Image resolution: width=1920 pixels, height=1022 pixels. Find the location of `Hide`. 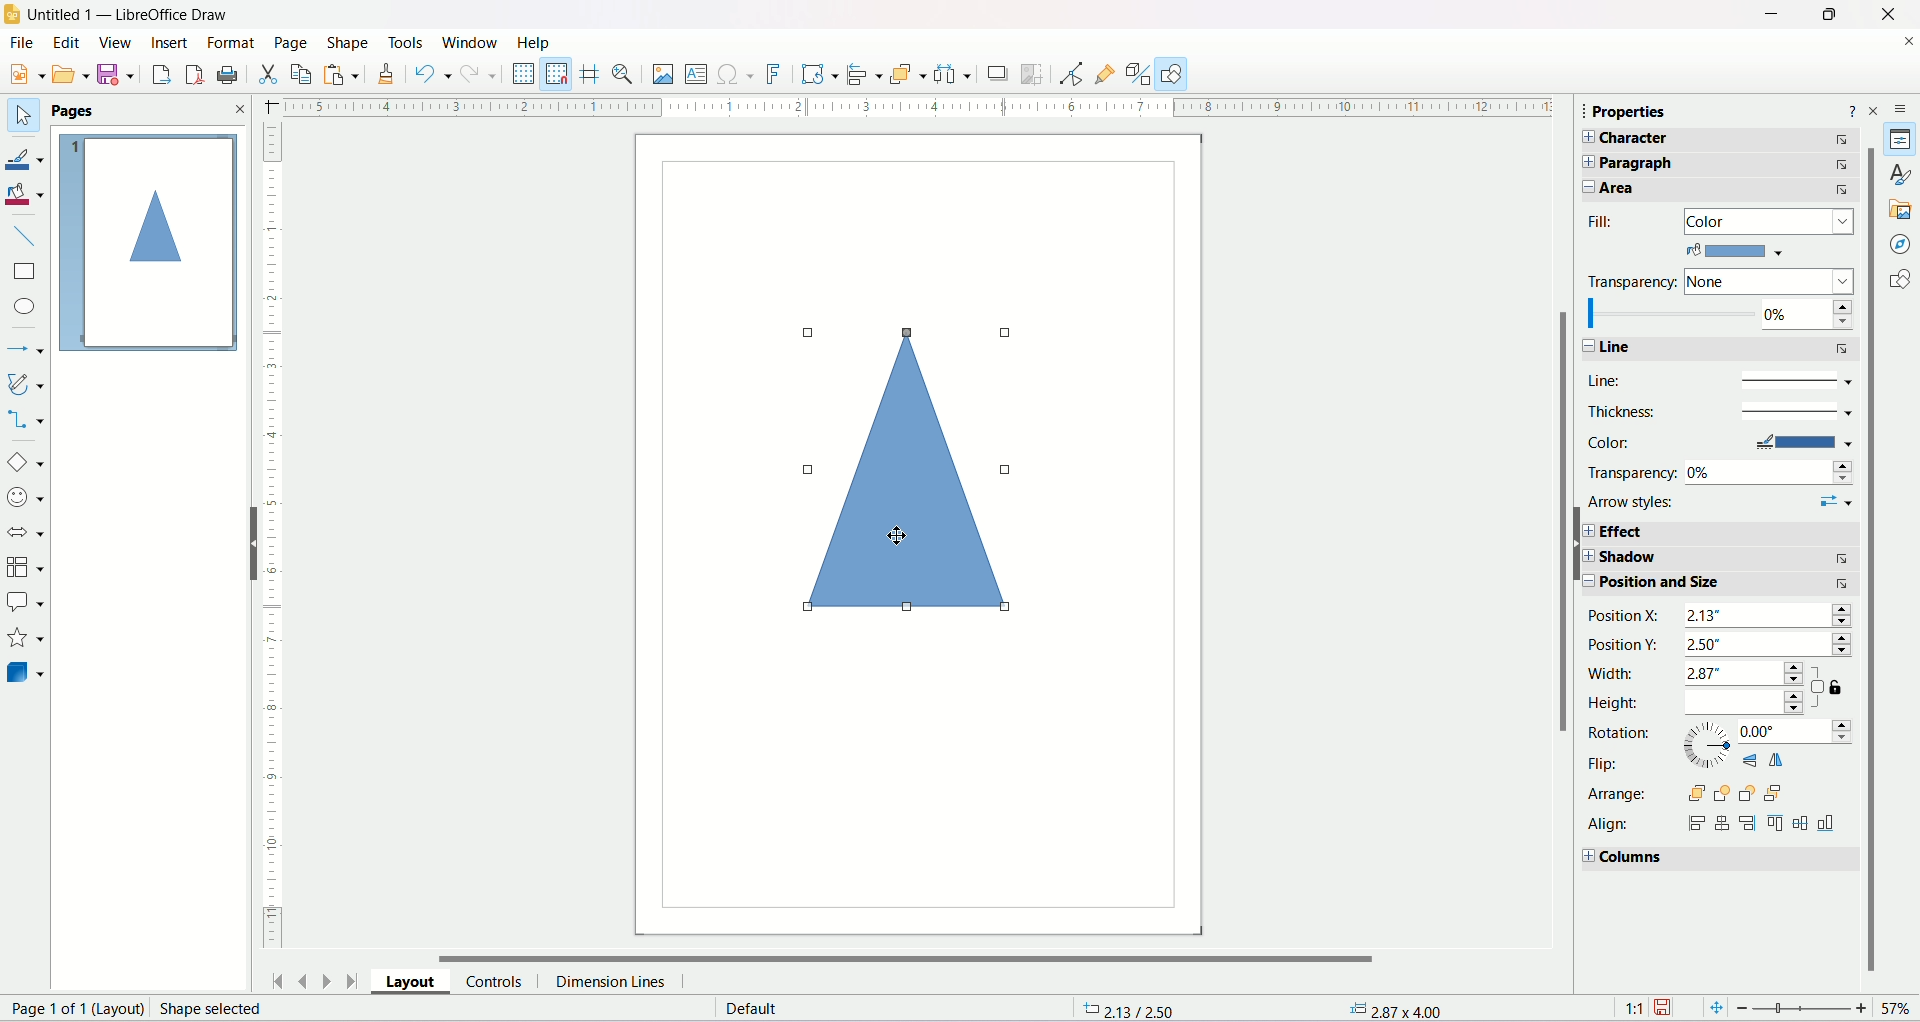

Hide is located at coordinates (1582, 544).